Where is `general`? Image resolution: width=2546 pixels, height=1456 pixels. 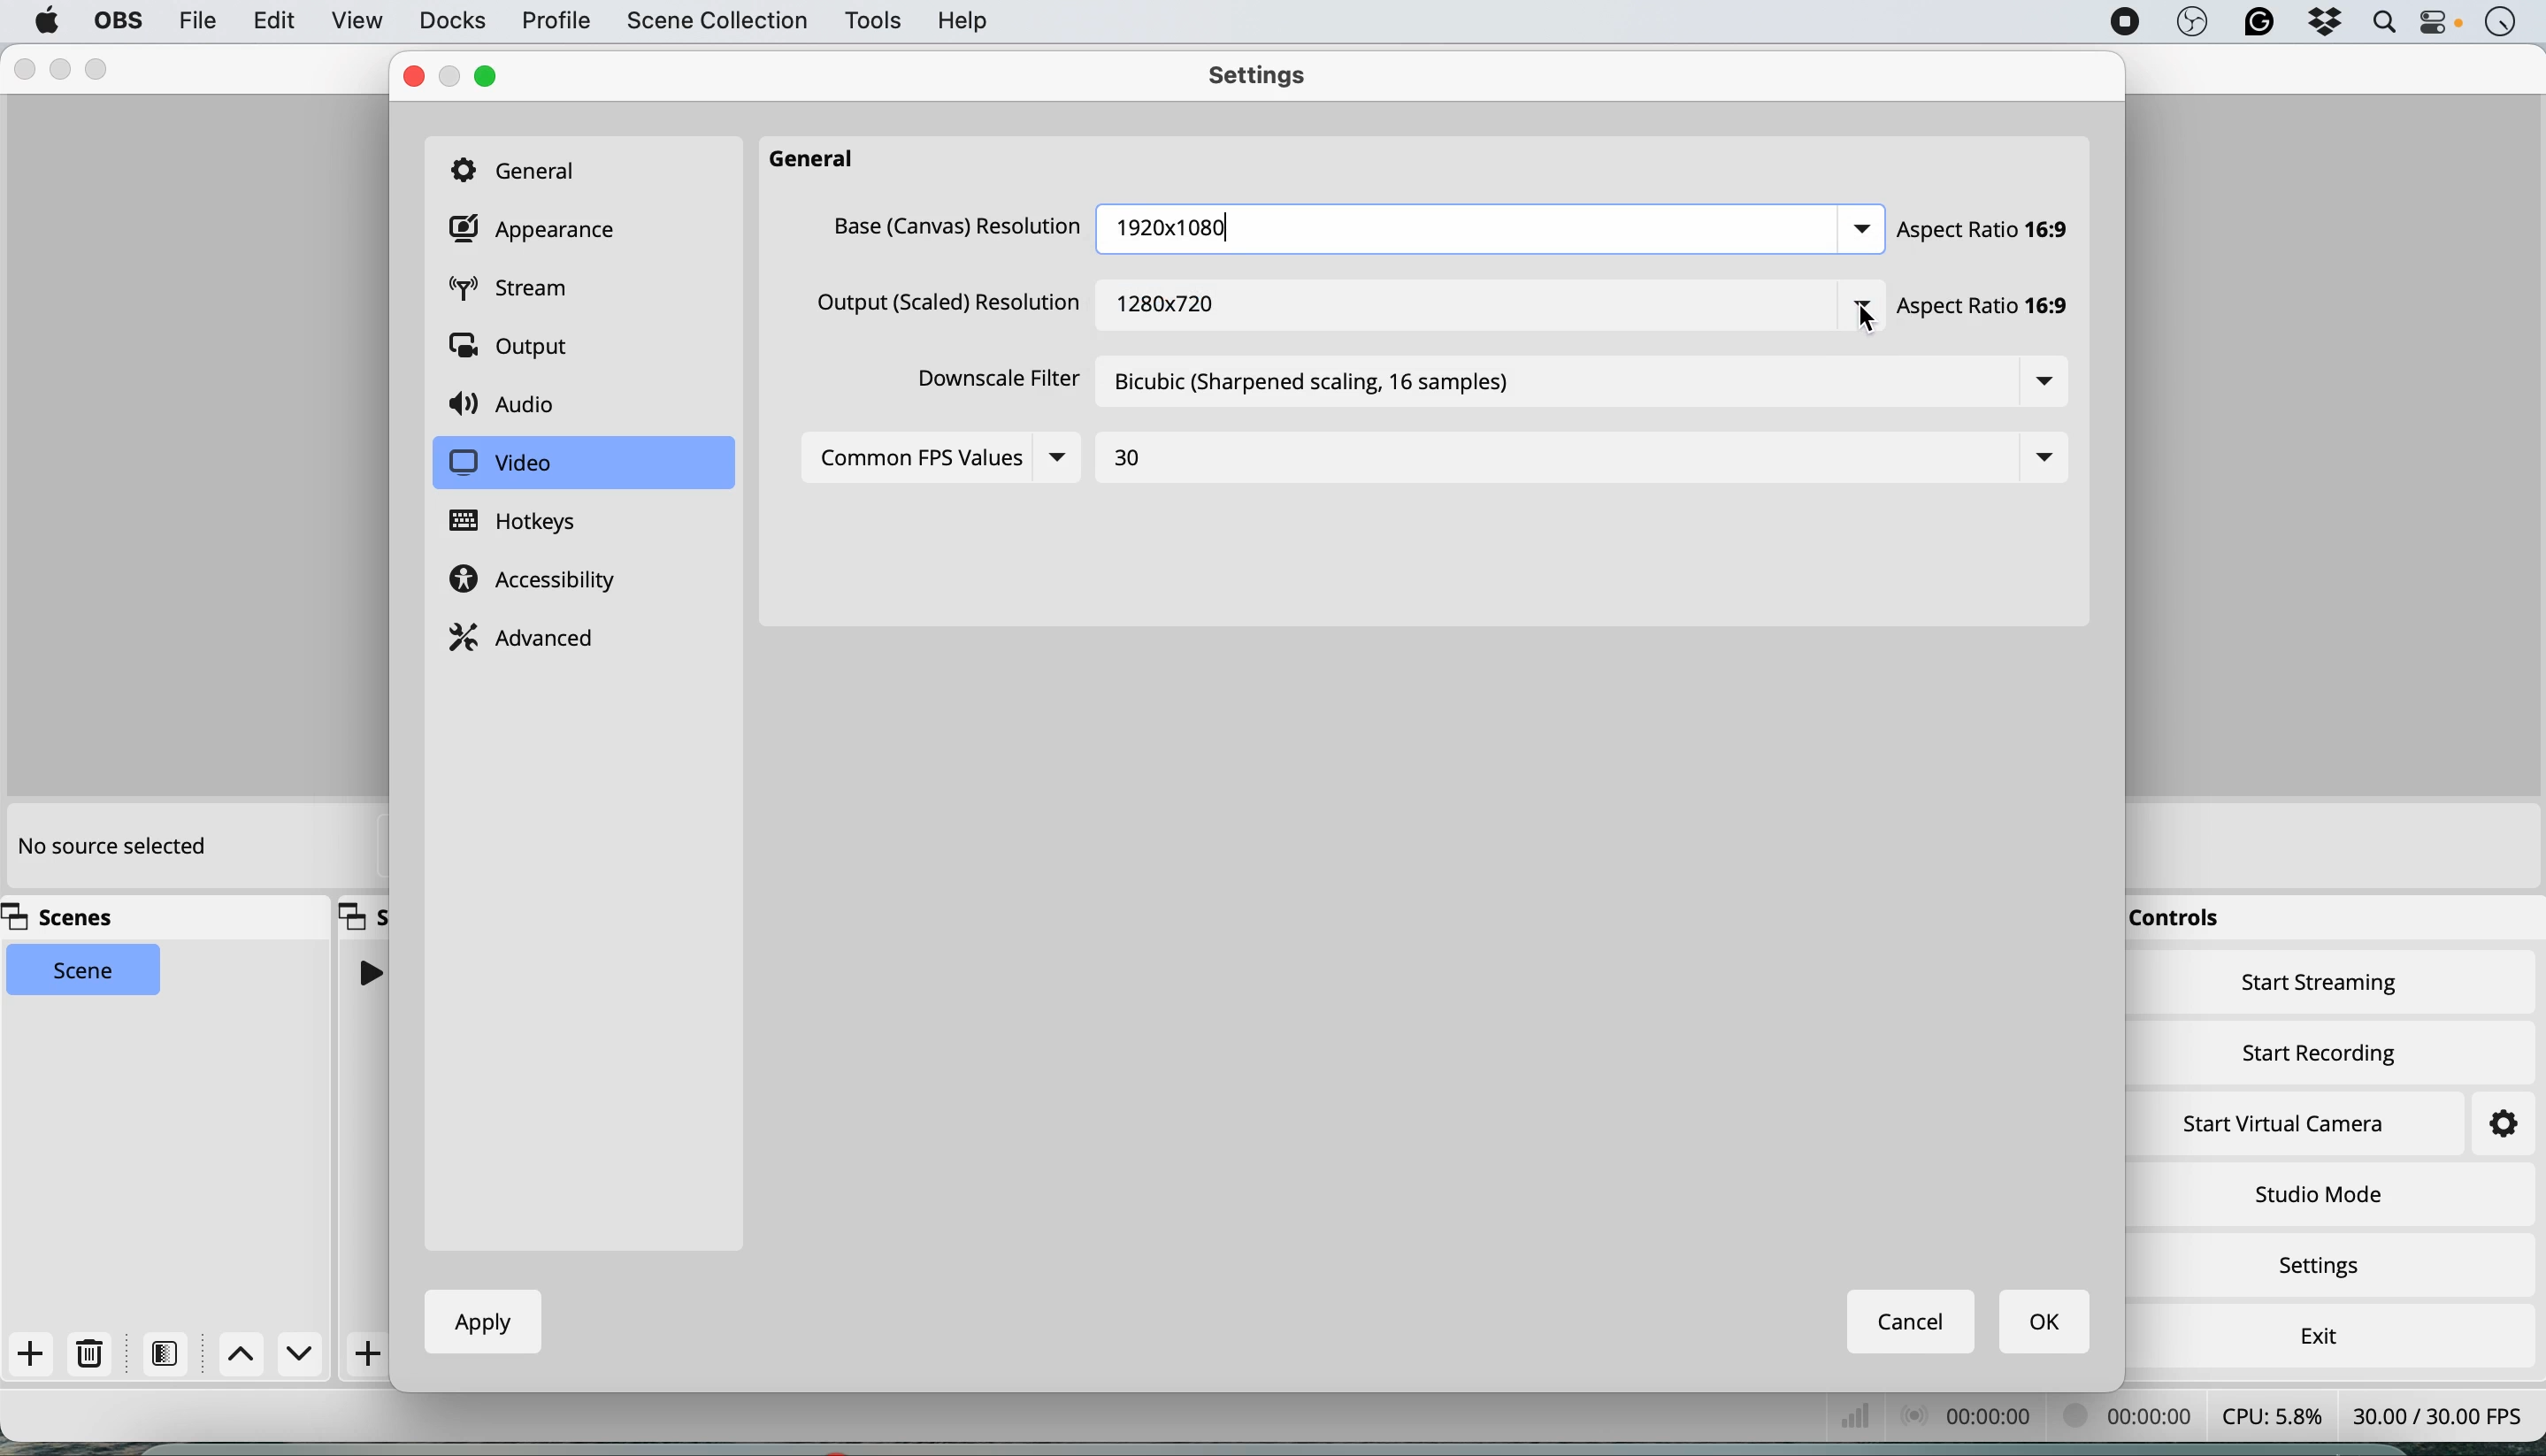
general is located at coordinates (822, 160).